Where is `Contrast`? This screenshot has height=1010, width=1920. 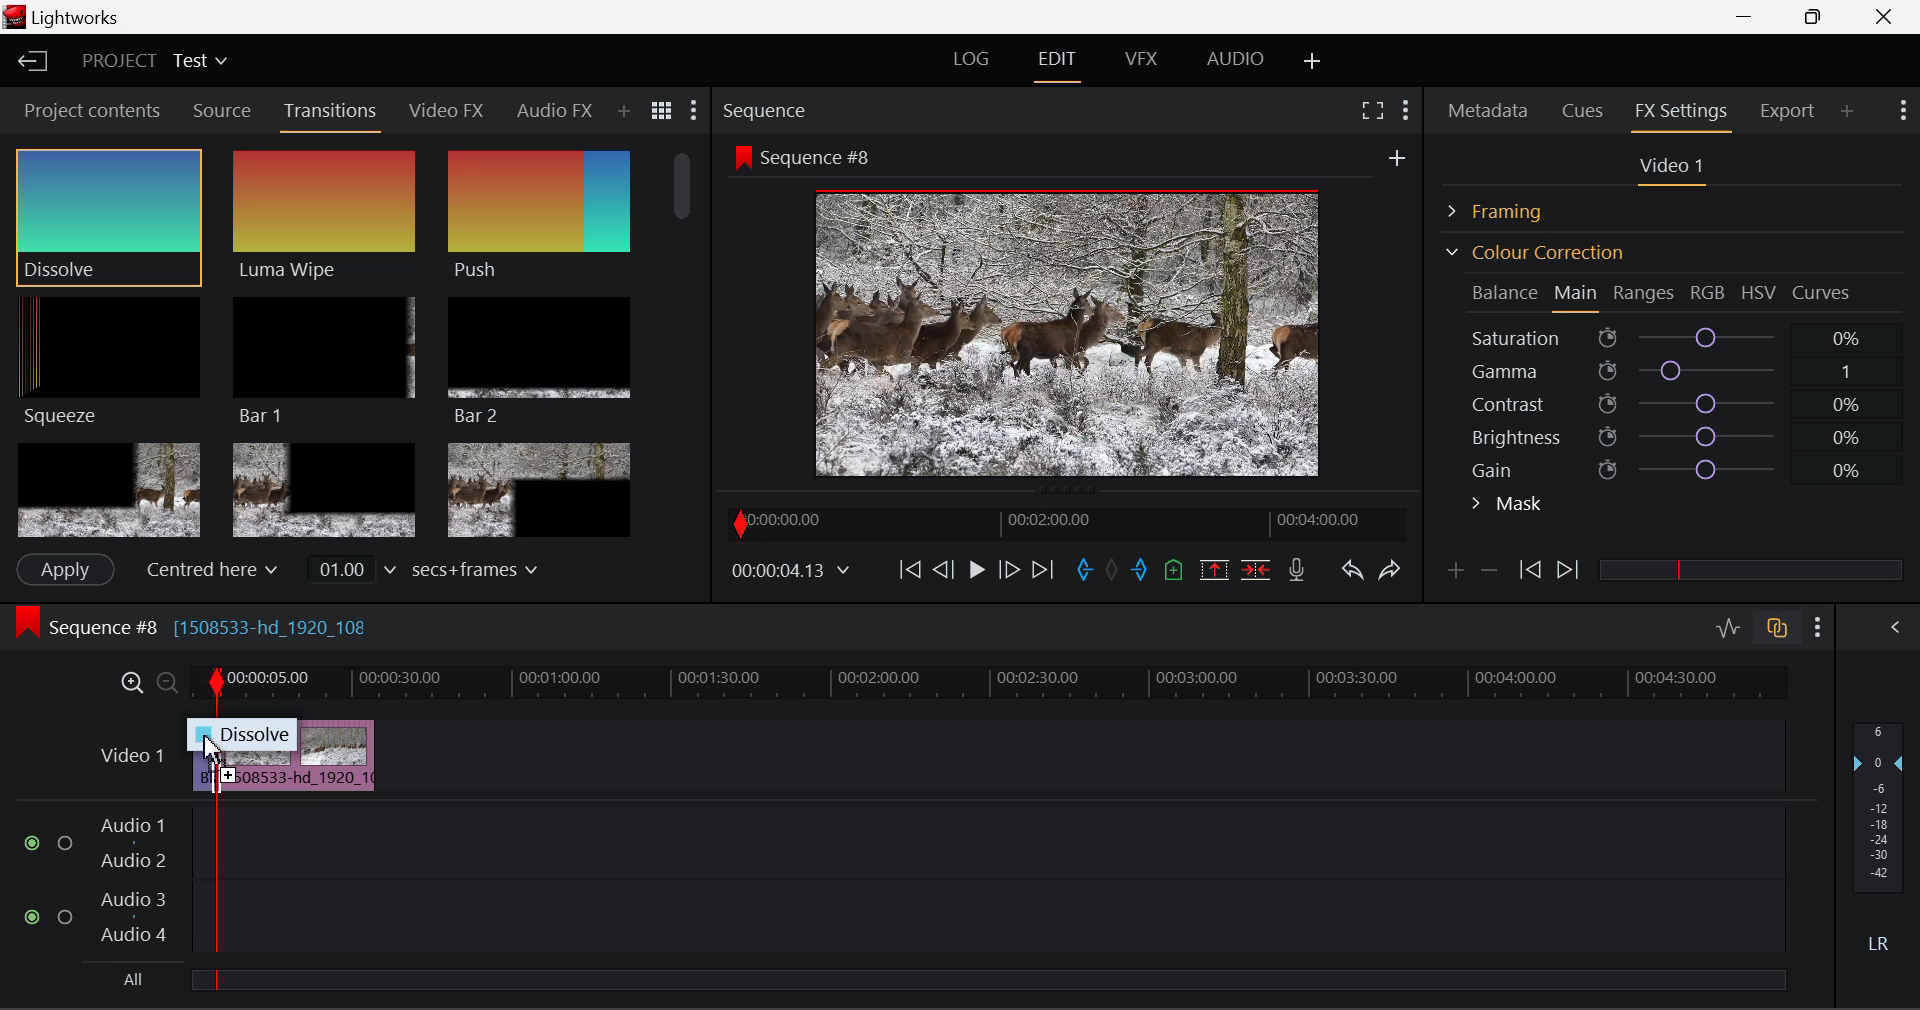 Contrast is located at coordinates (1674, 403).